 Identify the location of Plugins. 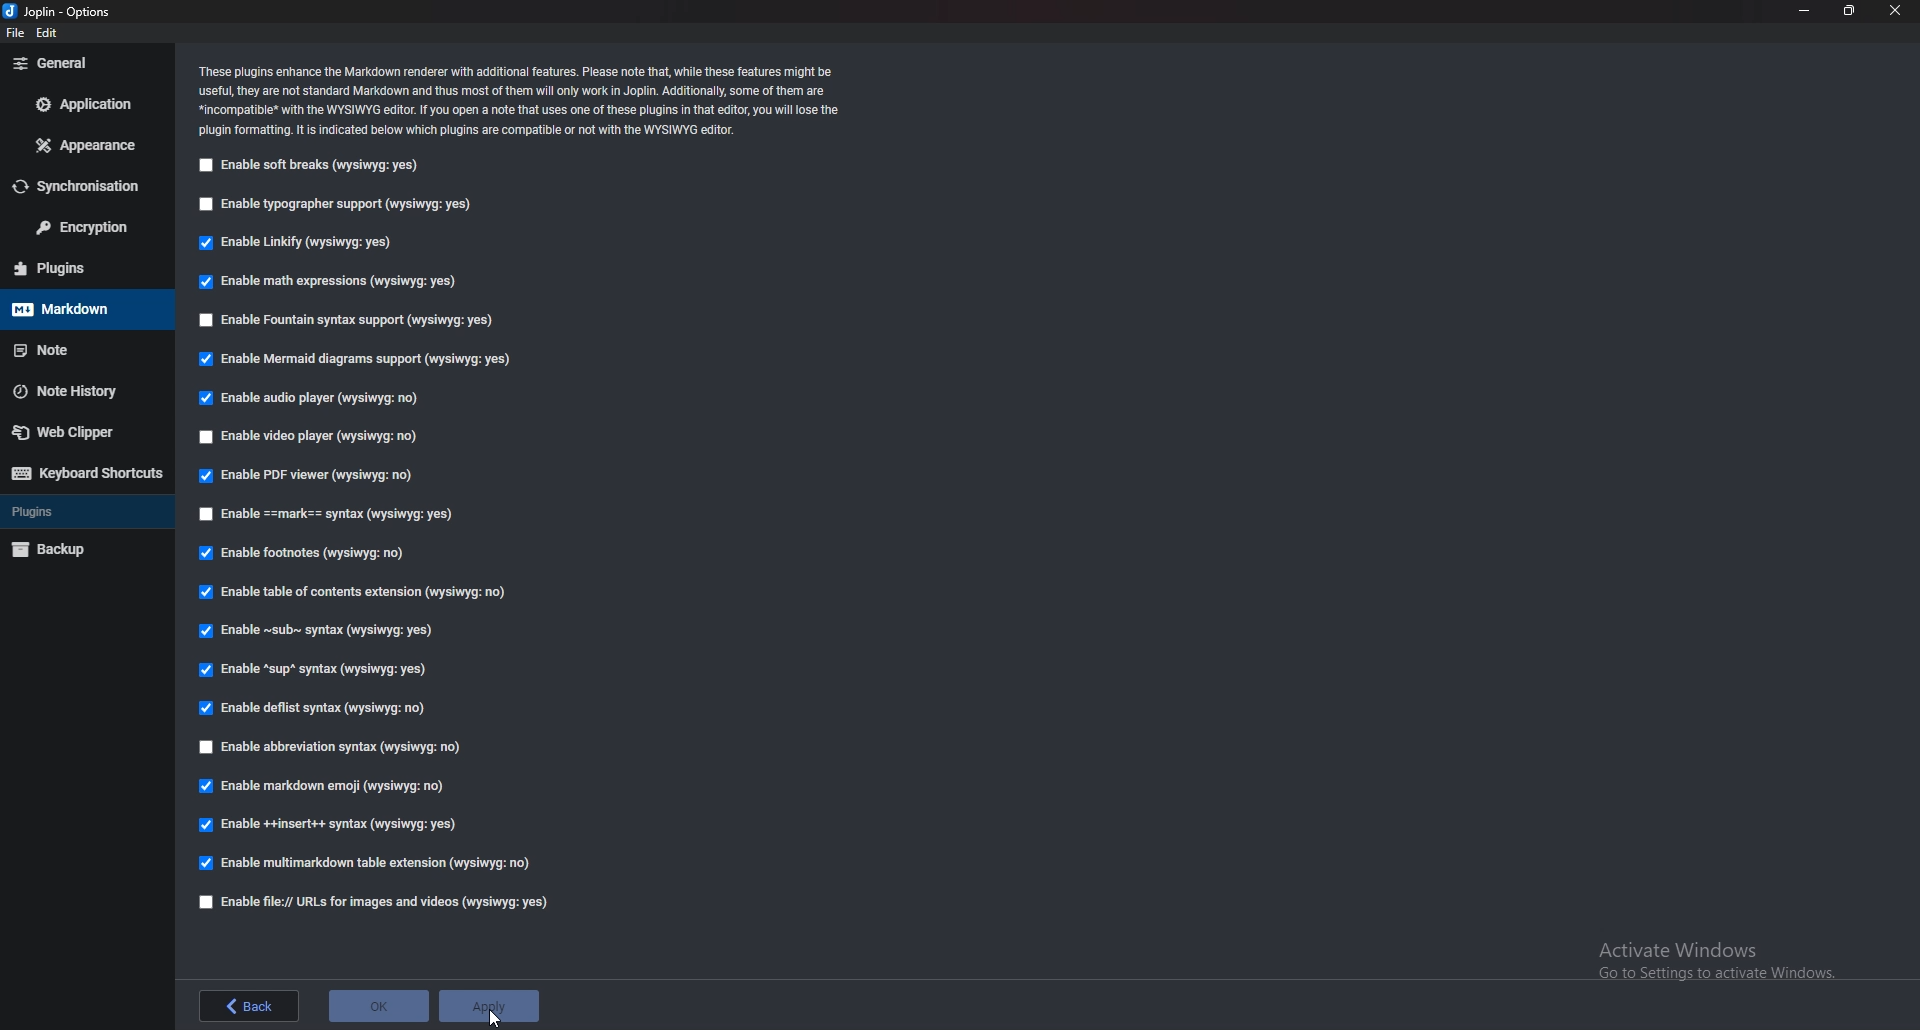
(75, 512).